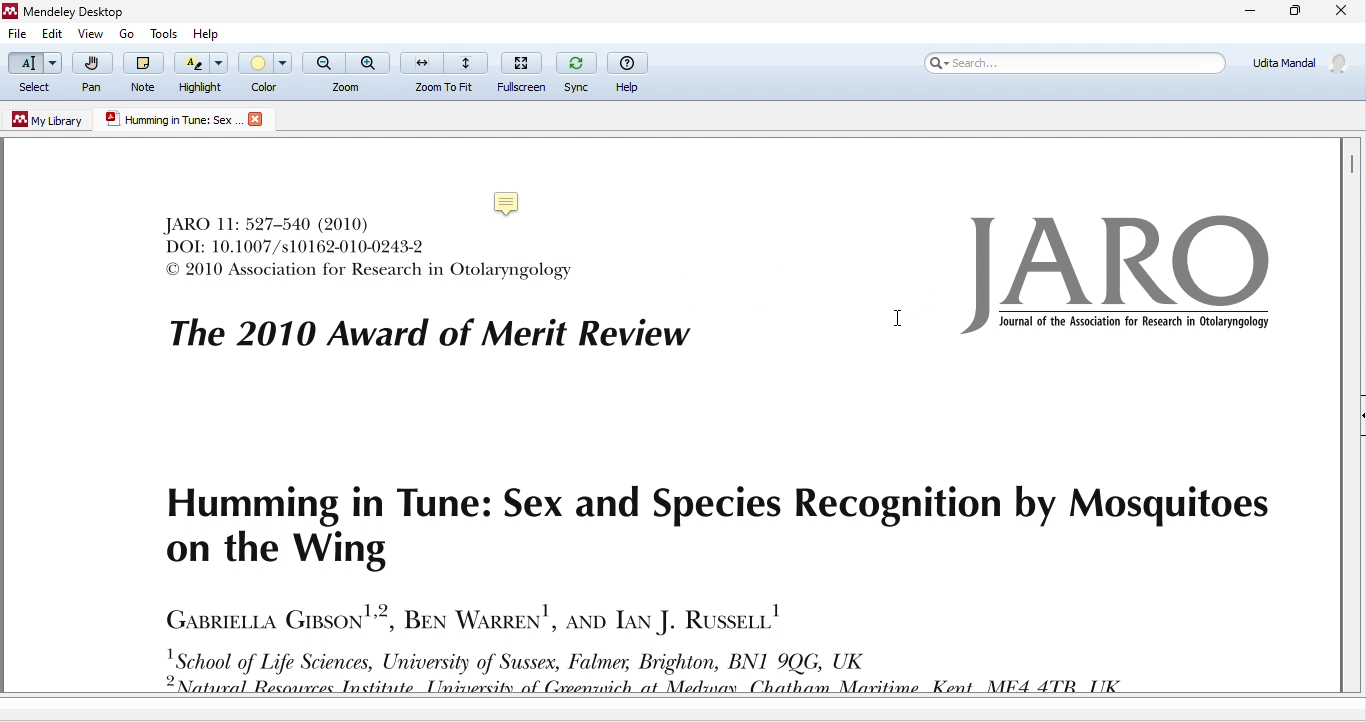  What do you see at coordinates (58, 33) in the screenshot?
I see `edit` at bounding box center [58, 33].